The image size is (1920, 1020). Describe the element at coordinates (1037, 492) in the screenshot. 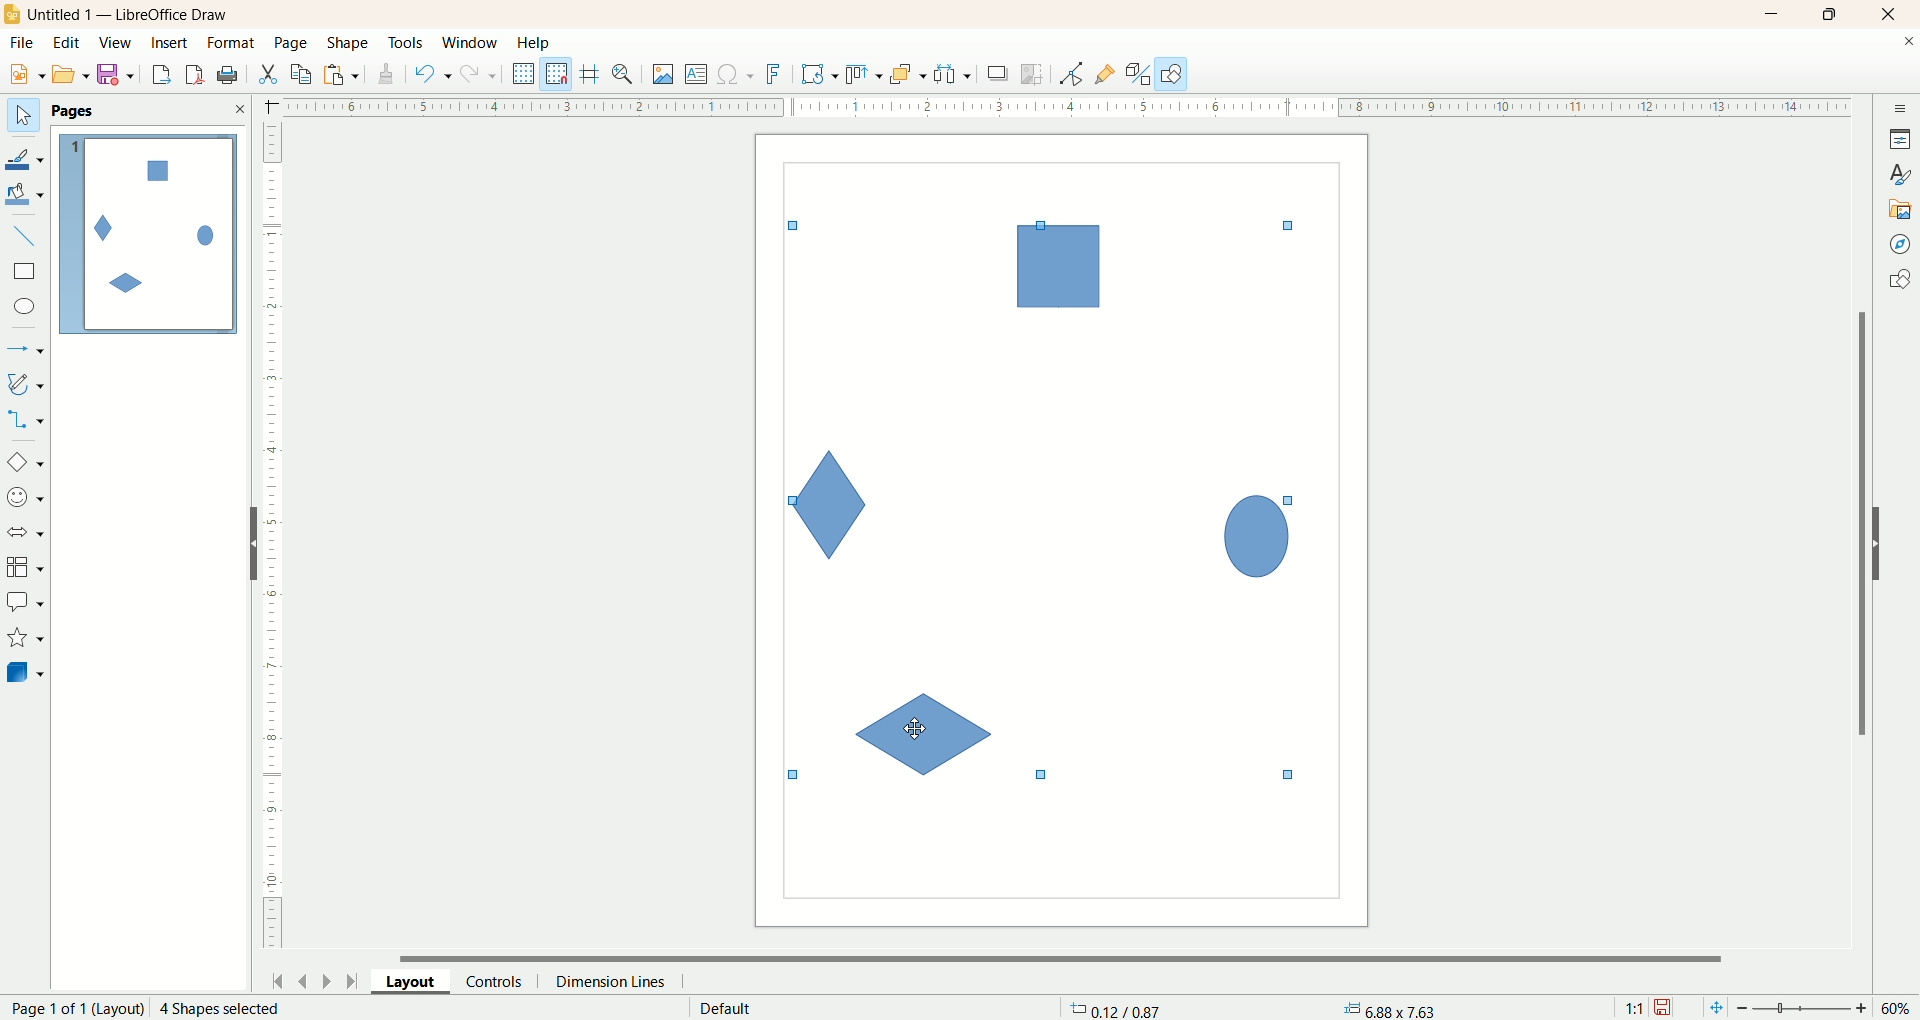

I see `shapes selected` at that location.